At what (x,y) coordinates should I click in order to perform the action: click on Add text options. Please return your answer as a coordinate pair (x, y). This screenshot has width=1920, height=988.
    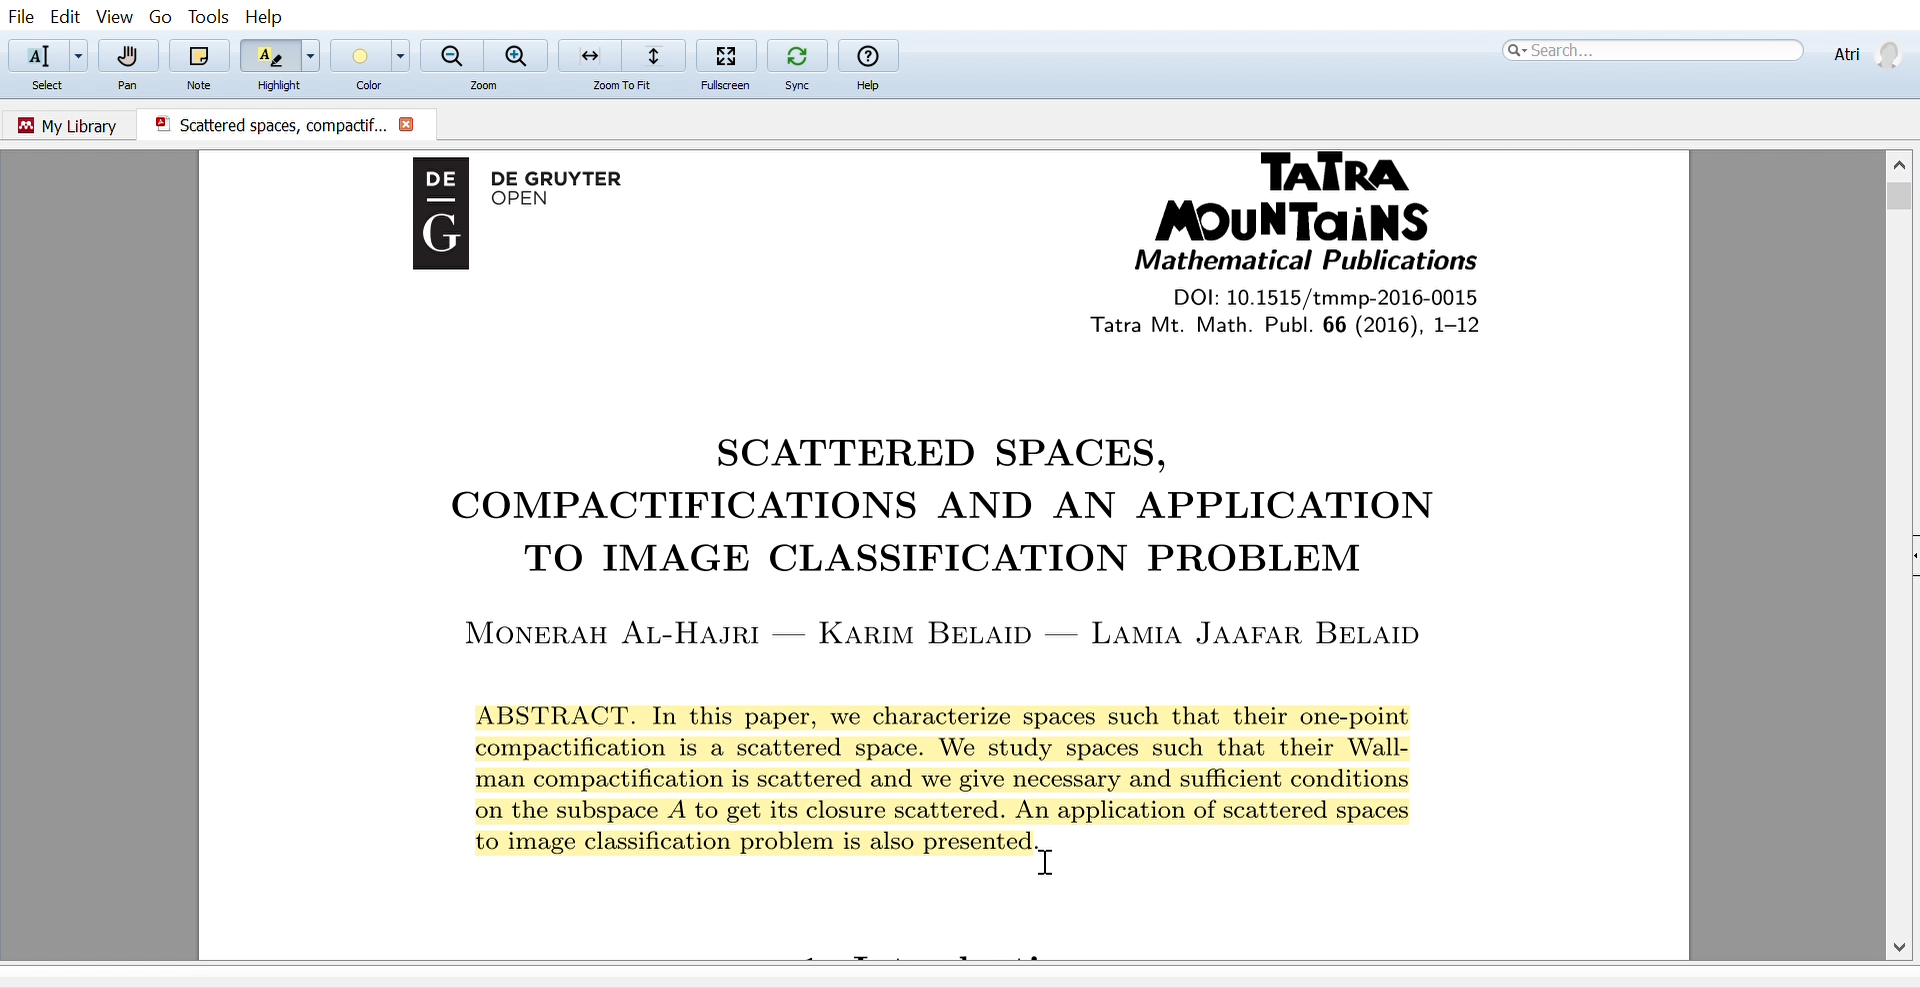
    Looking at the image, I should click on (80, 56).